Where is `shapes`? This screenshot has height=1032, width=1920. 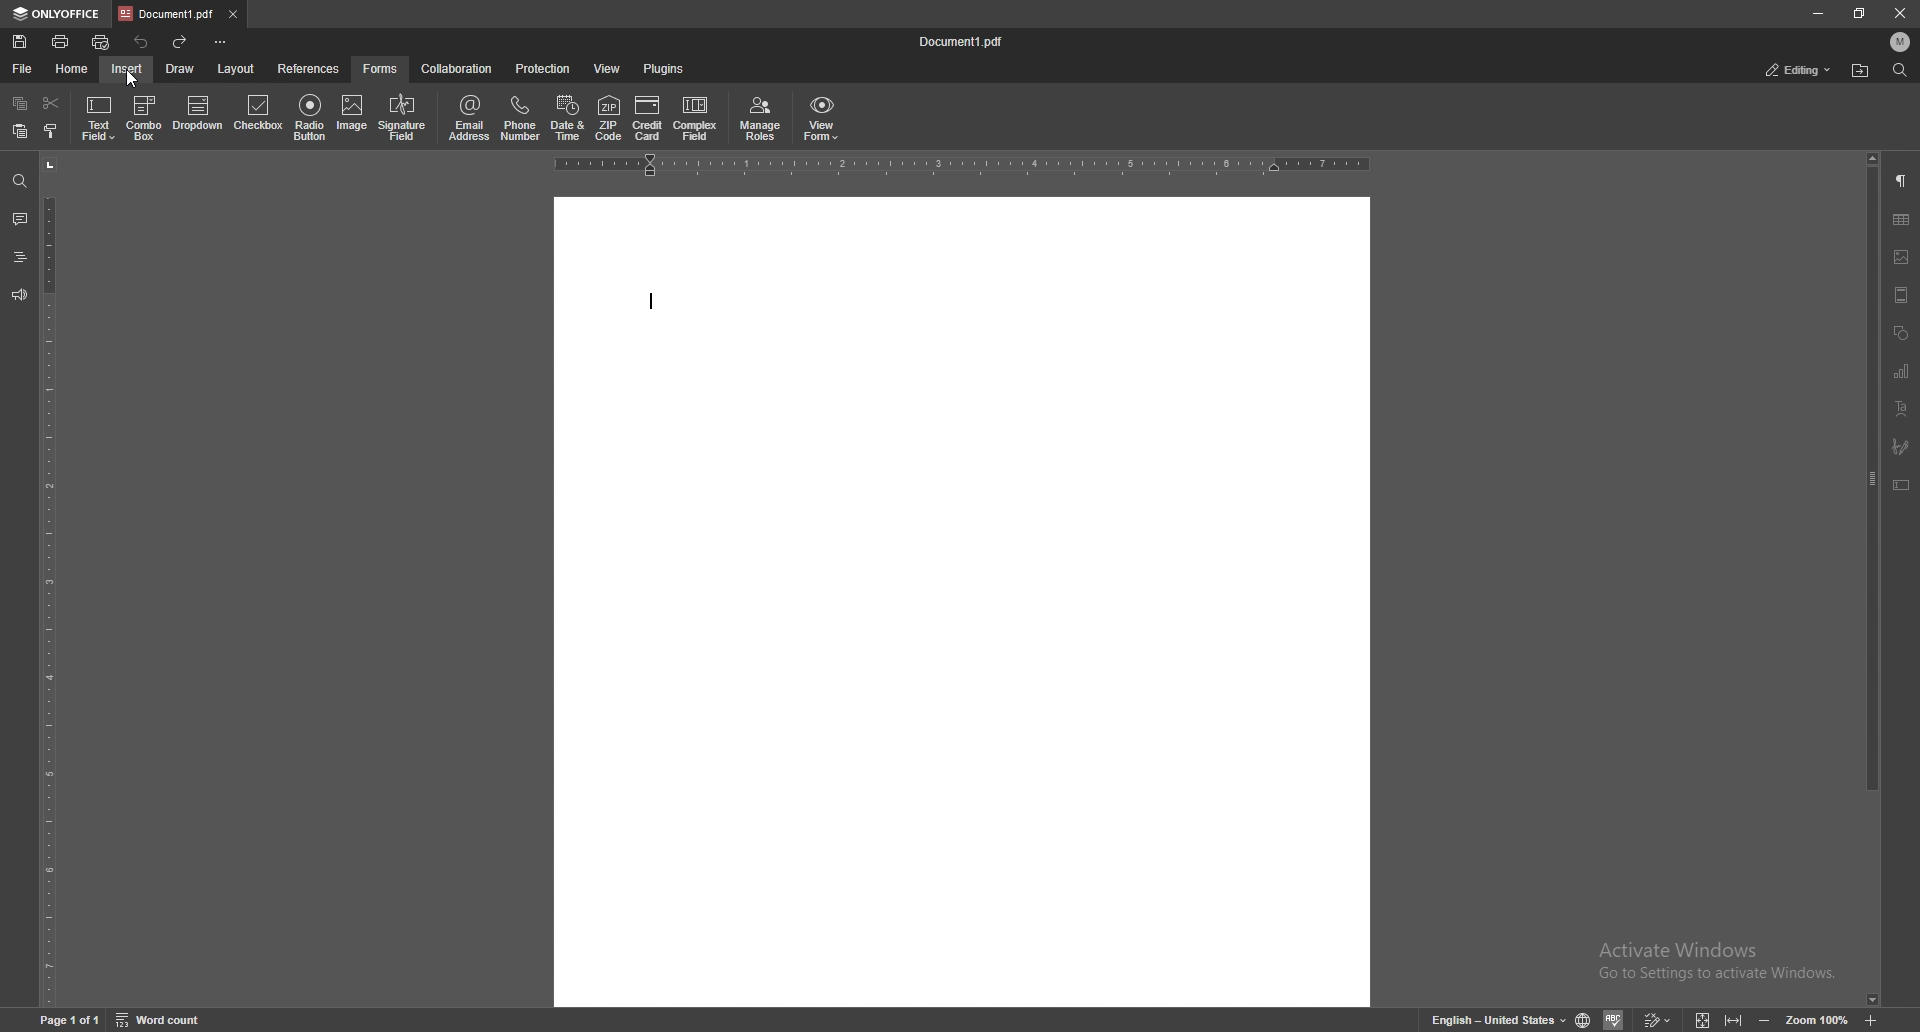 shapes is located at coordinates (1903, 333).